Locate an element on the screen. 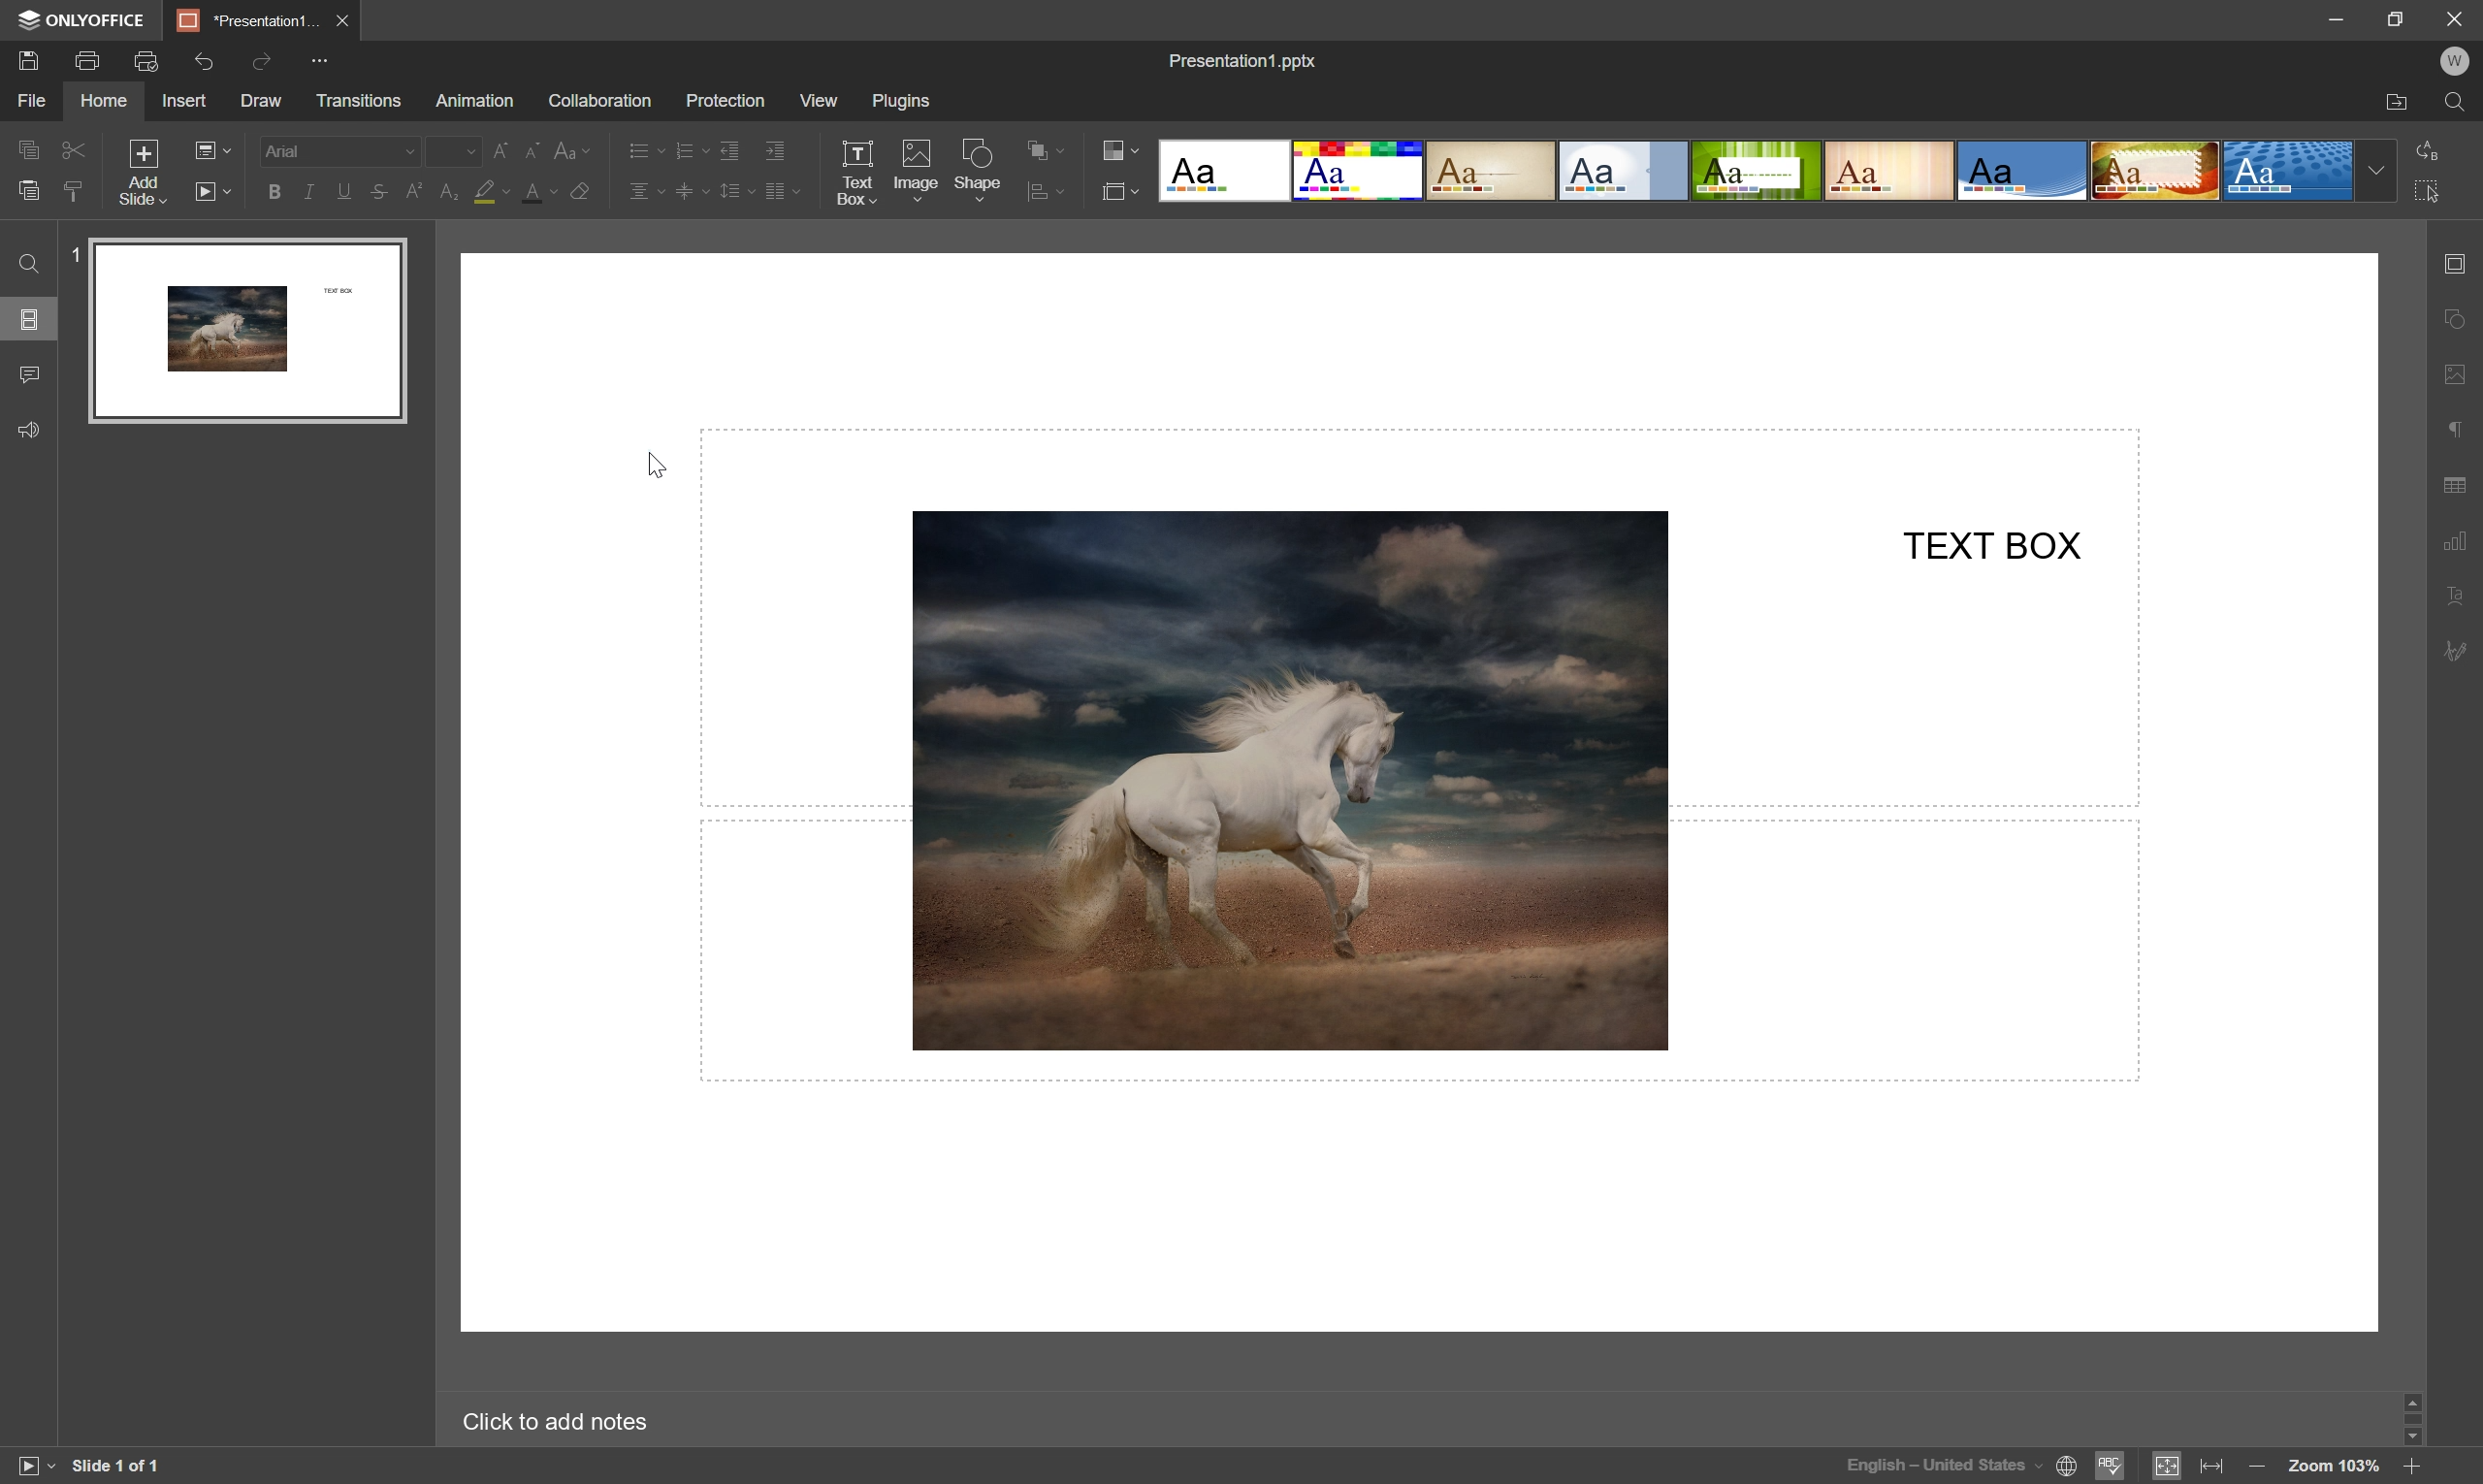  change color theme is located at coordinates (1125, 148).